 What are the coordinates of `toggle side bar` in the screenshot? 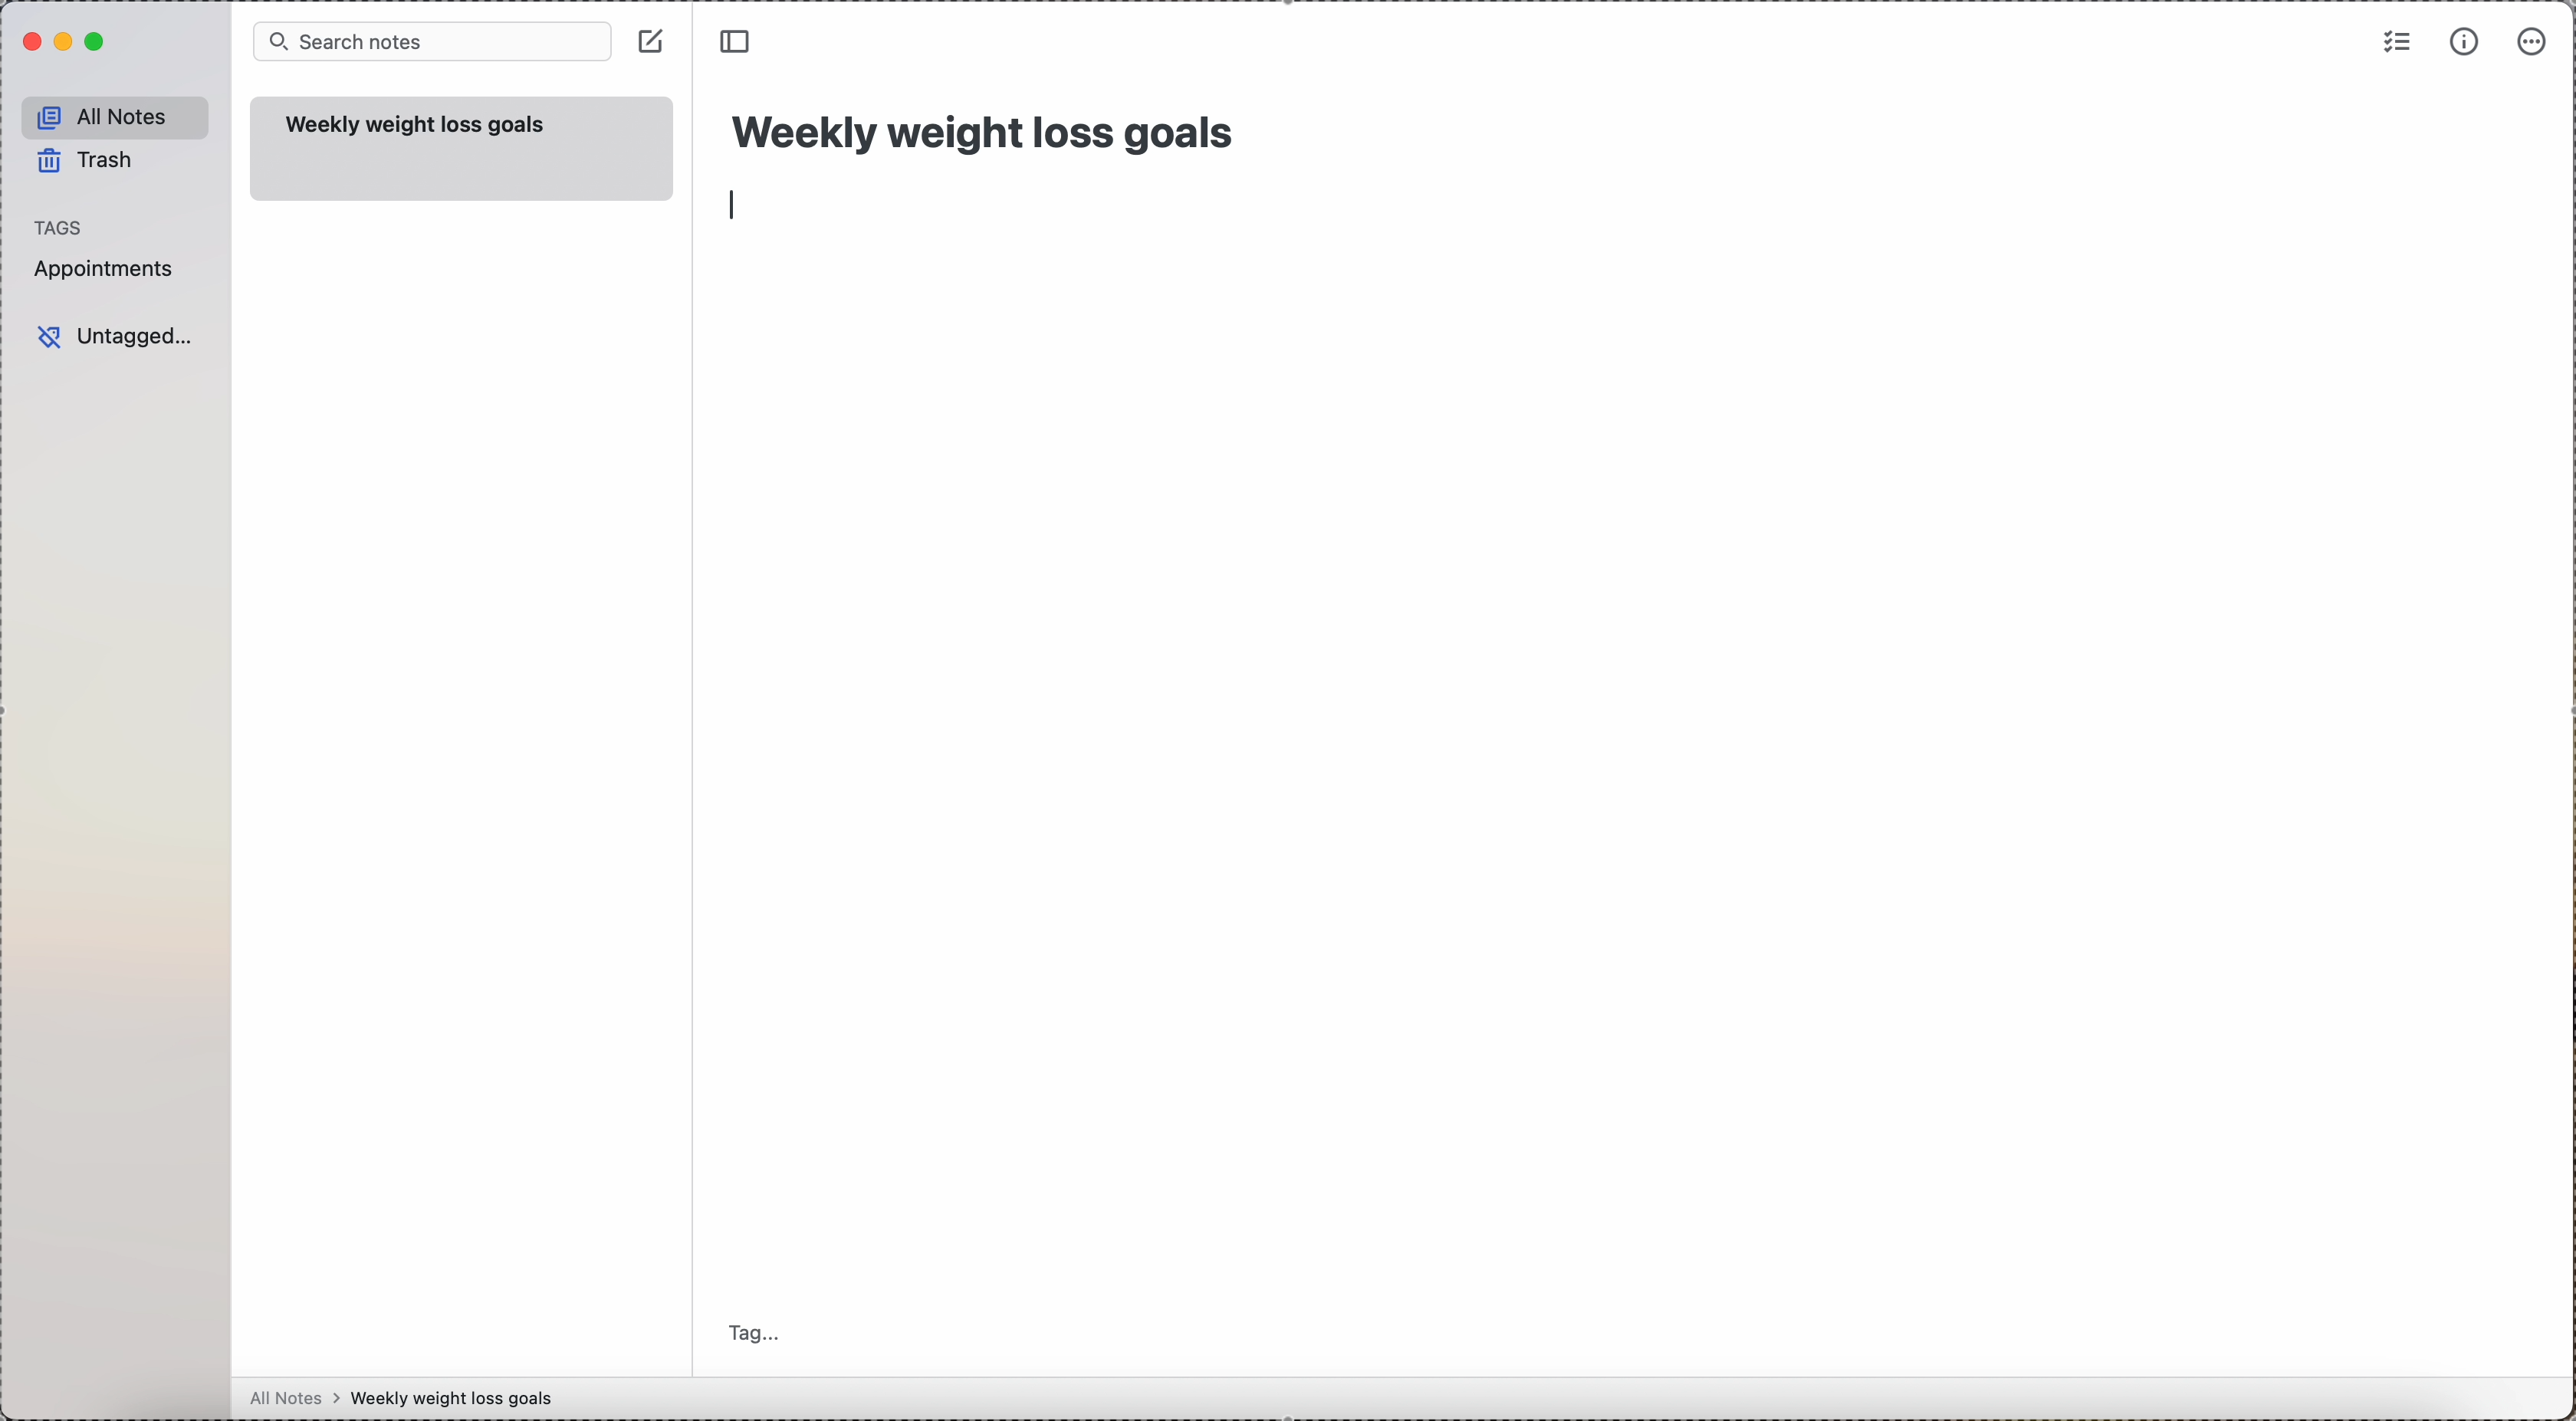 It's located at (740, 42).